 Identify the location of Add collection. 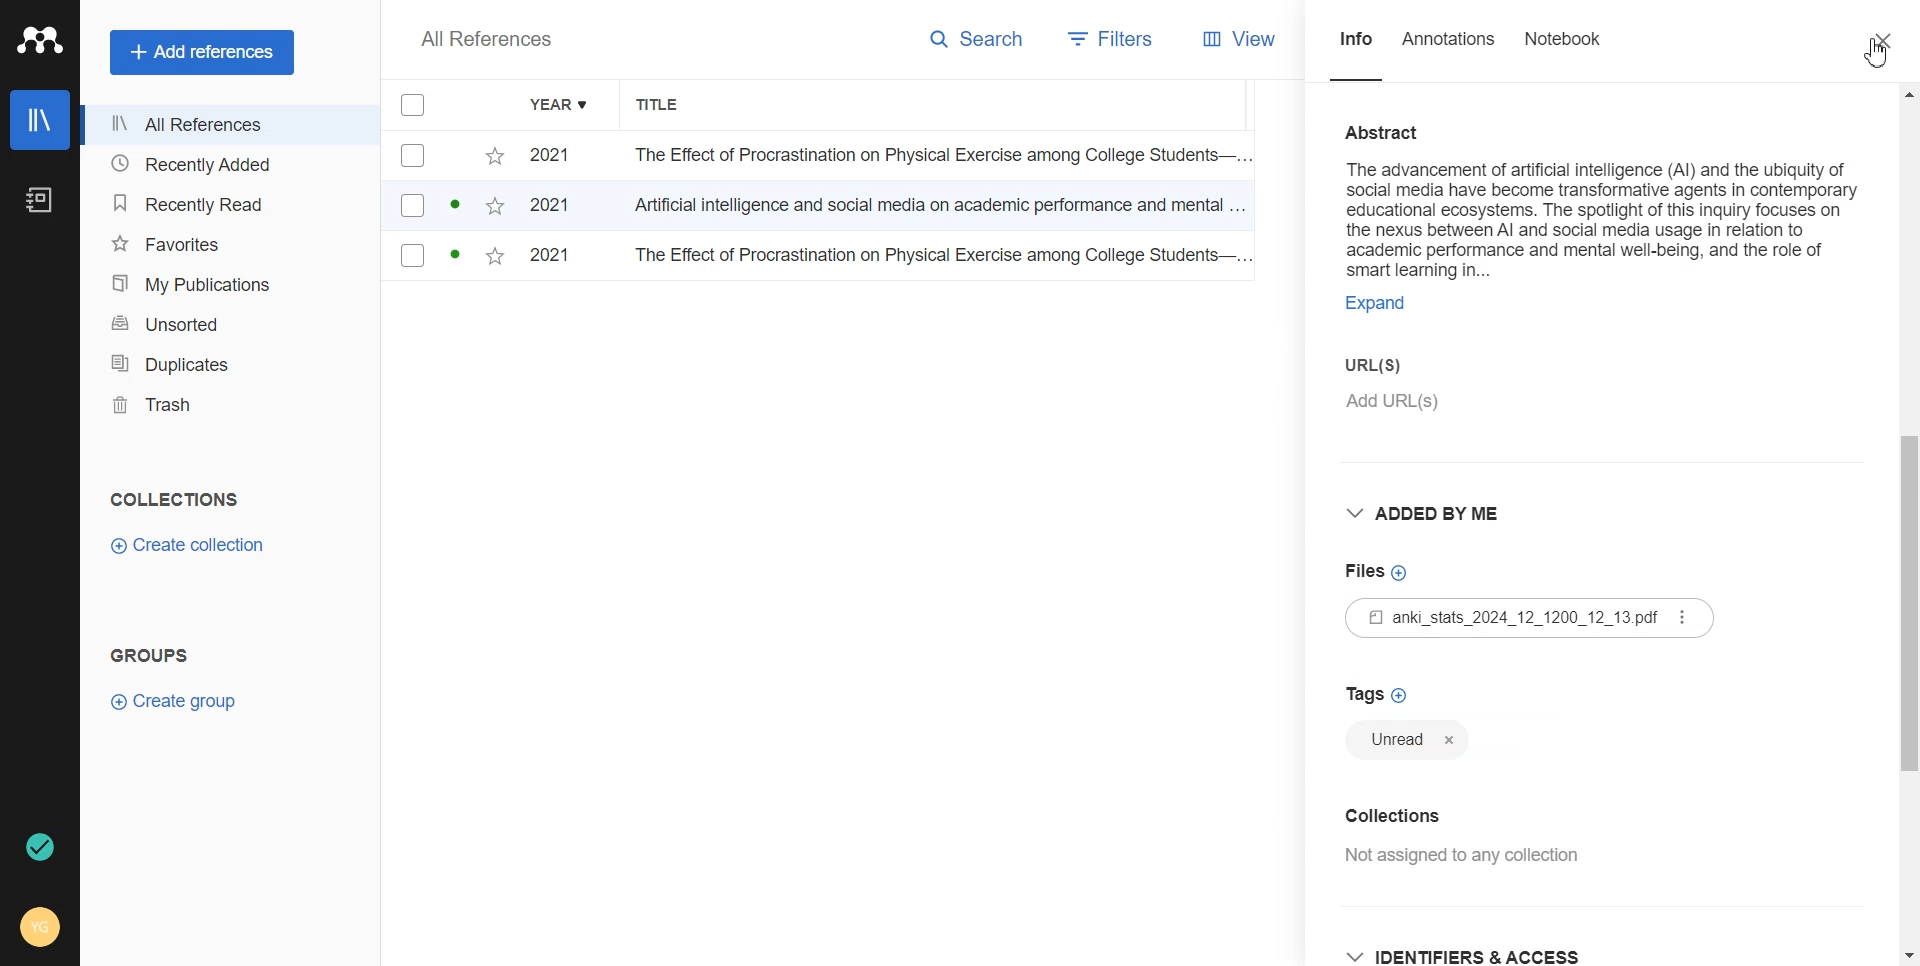
(1462, 817).